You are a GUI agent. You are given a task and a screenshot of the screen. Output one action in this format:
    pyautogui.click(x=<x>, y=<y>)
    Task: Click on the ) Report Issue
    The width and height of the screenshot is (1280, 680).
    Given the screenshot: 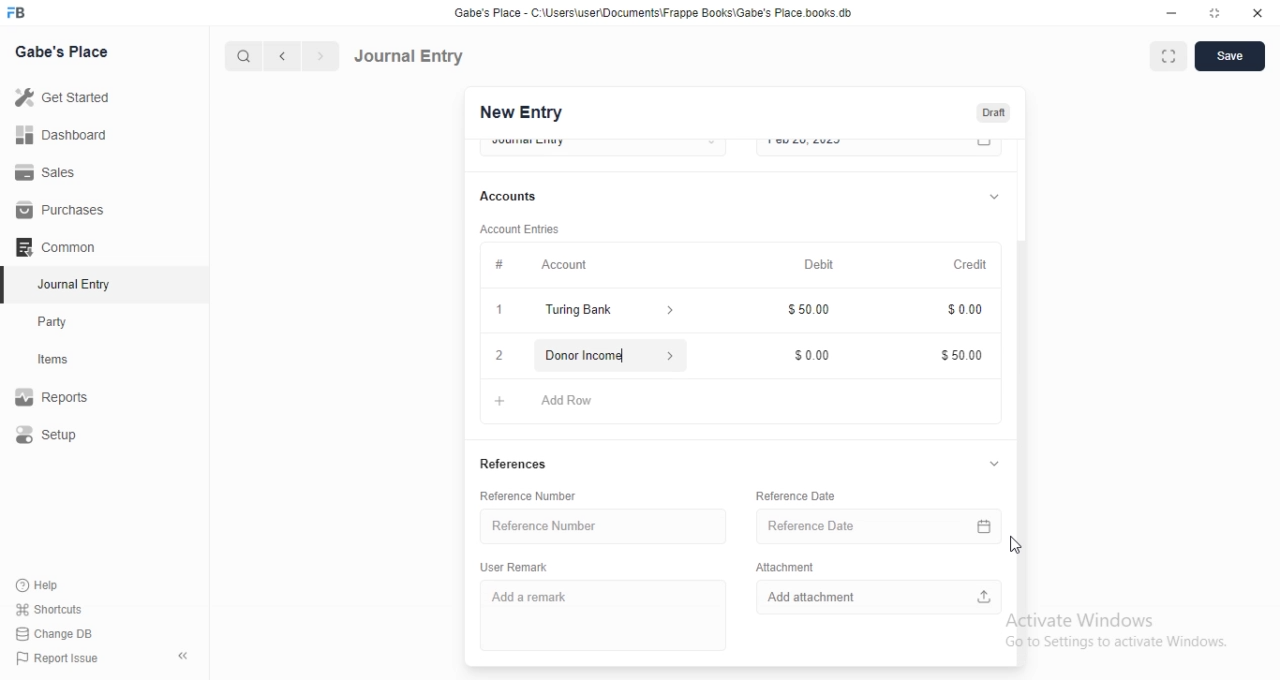 What is the action you would take?
    pyautogui.click(x=59, y=659)
    